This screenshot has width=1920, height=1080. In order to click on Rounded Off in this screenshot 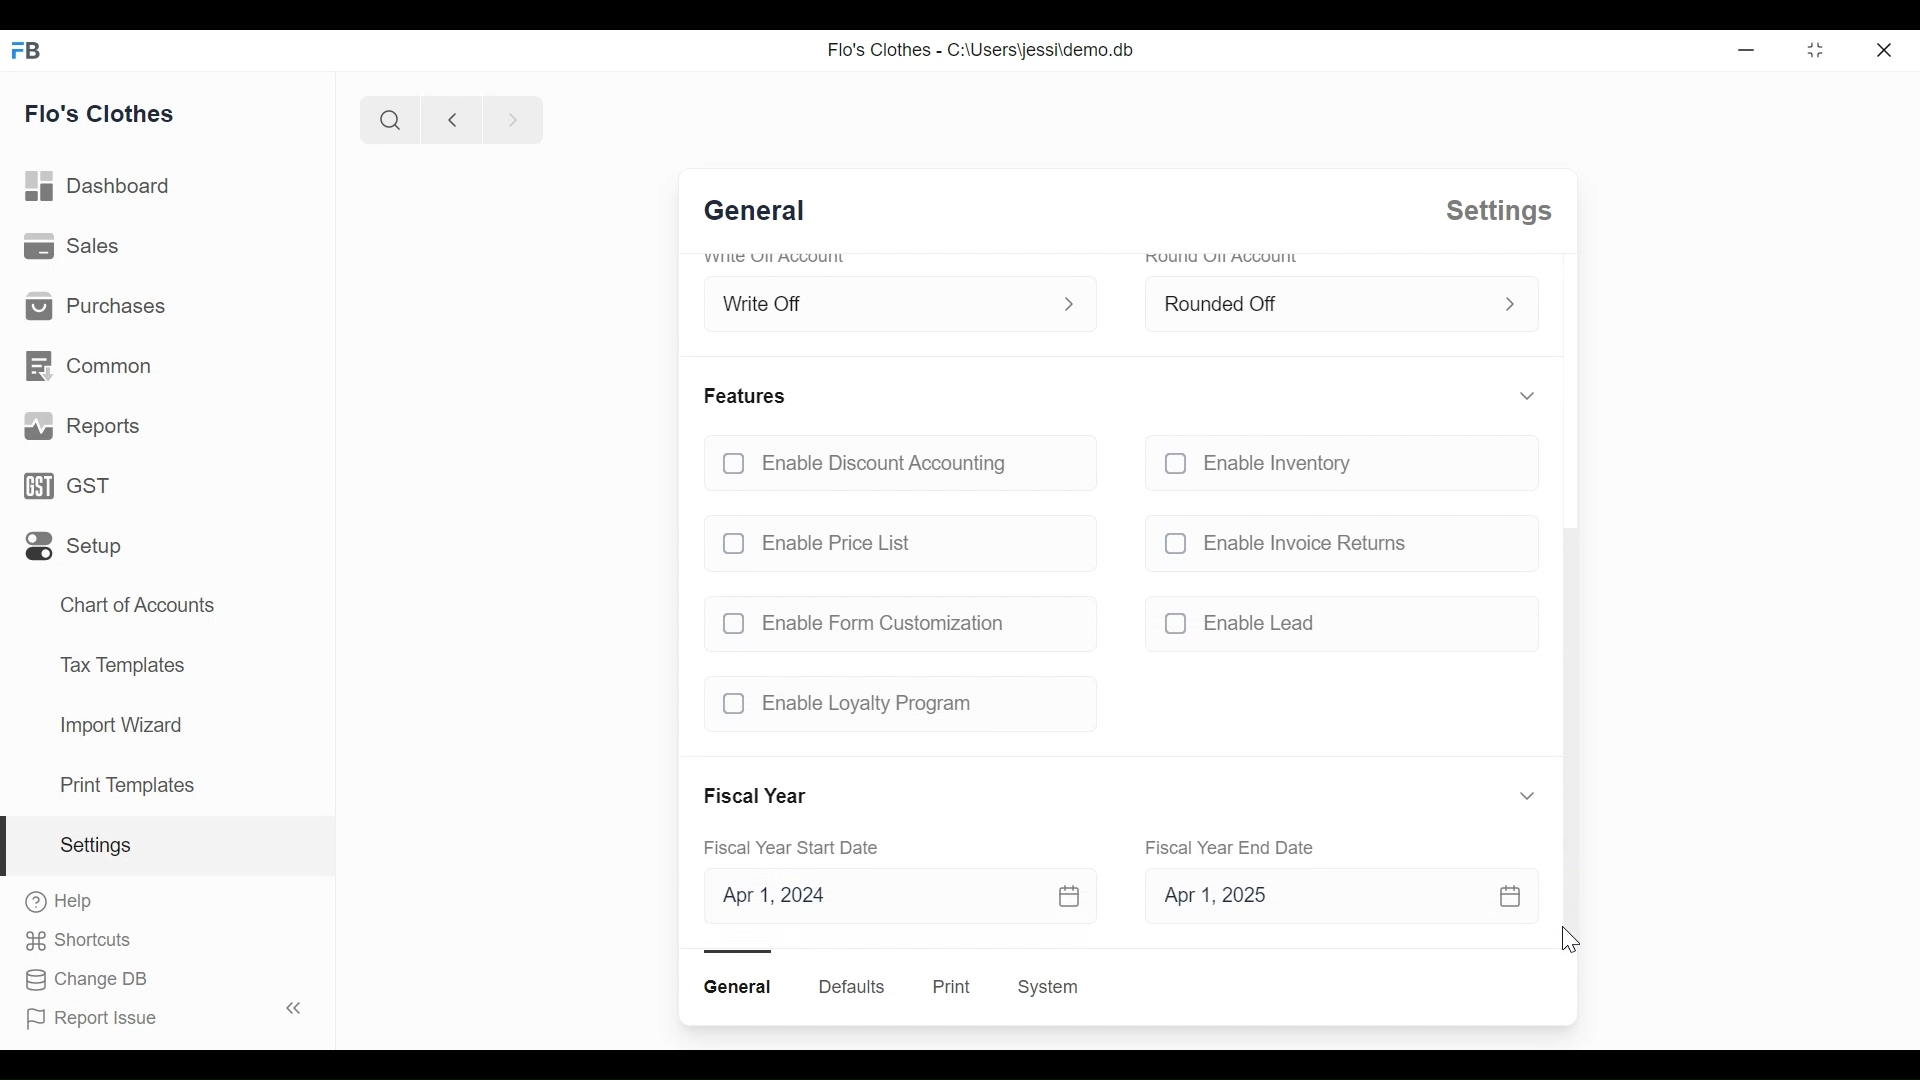, I will do `click(1317, 301)`.